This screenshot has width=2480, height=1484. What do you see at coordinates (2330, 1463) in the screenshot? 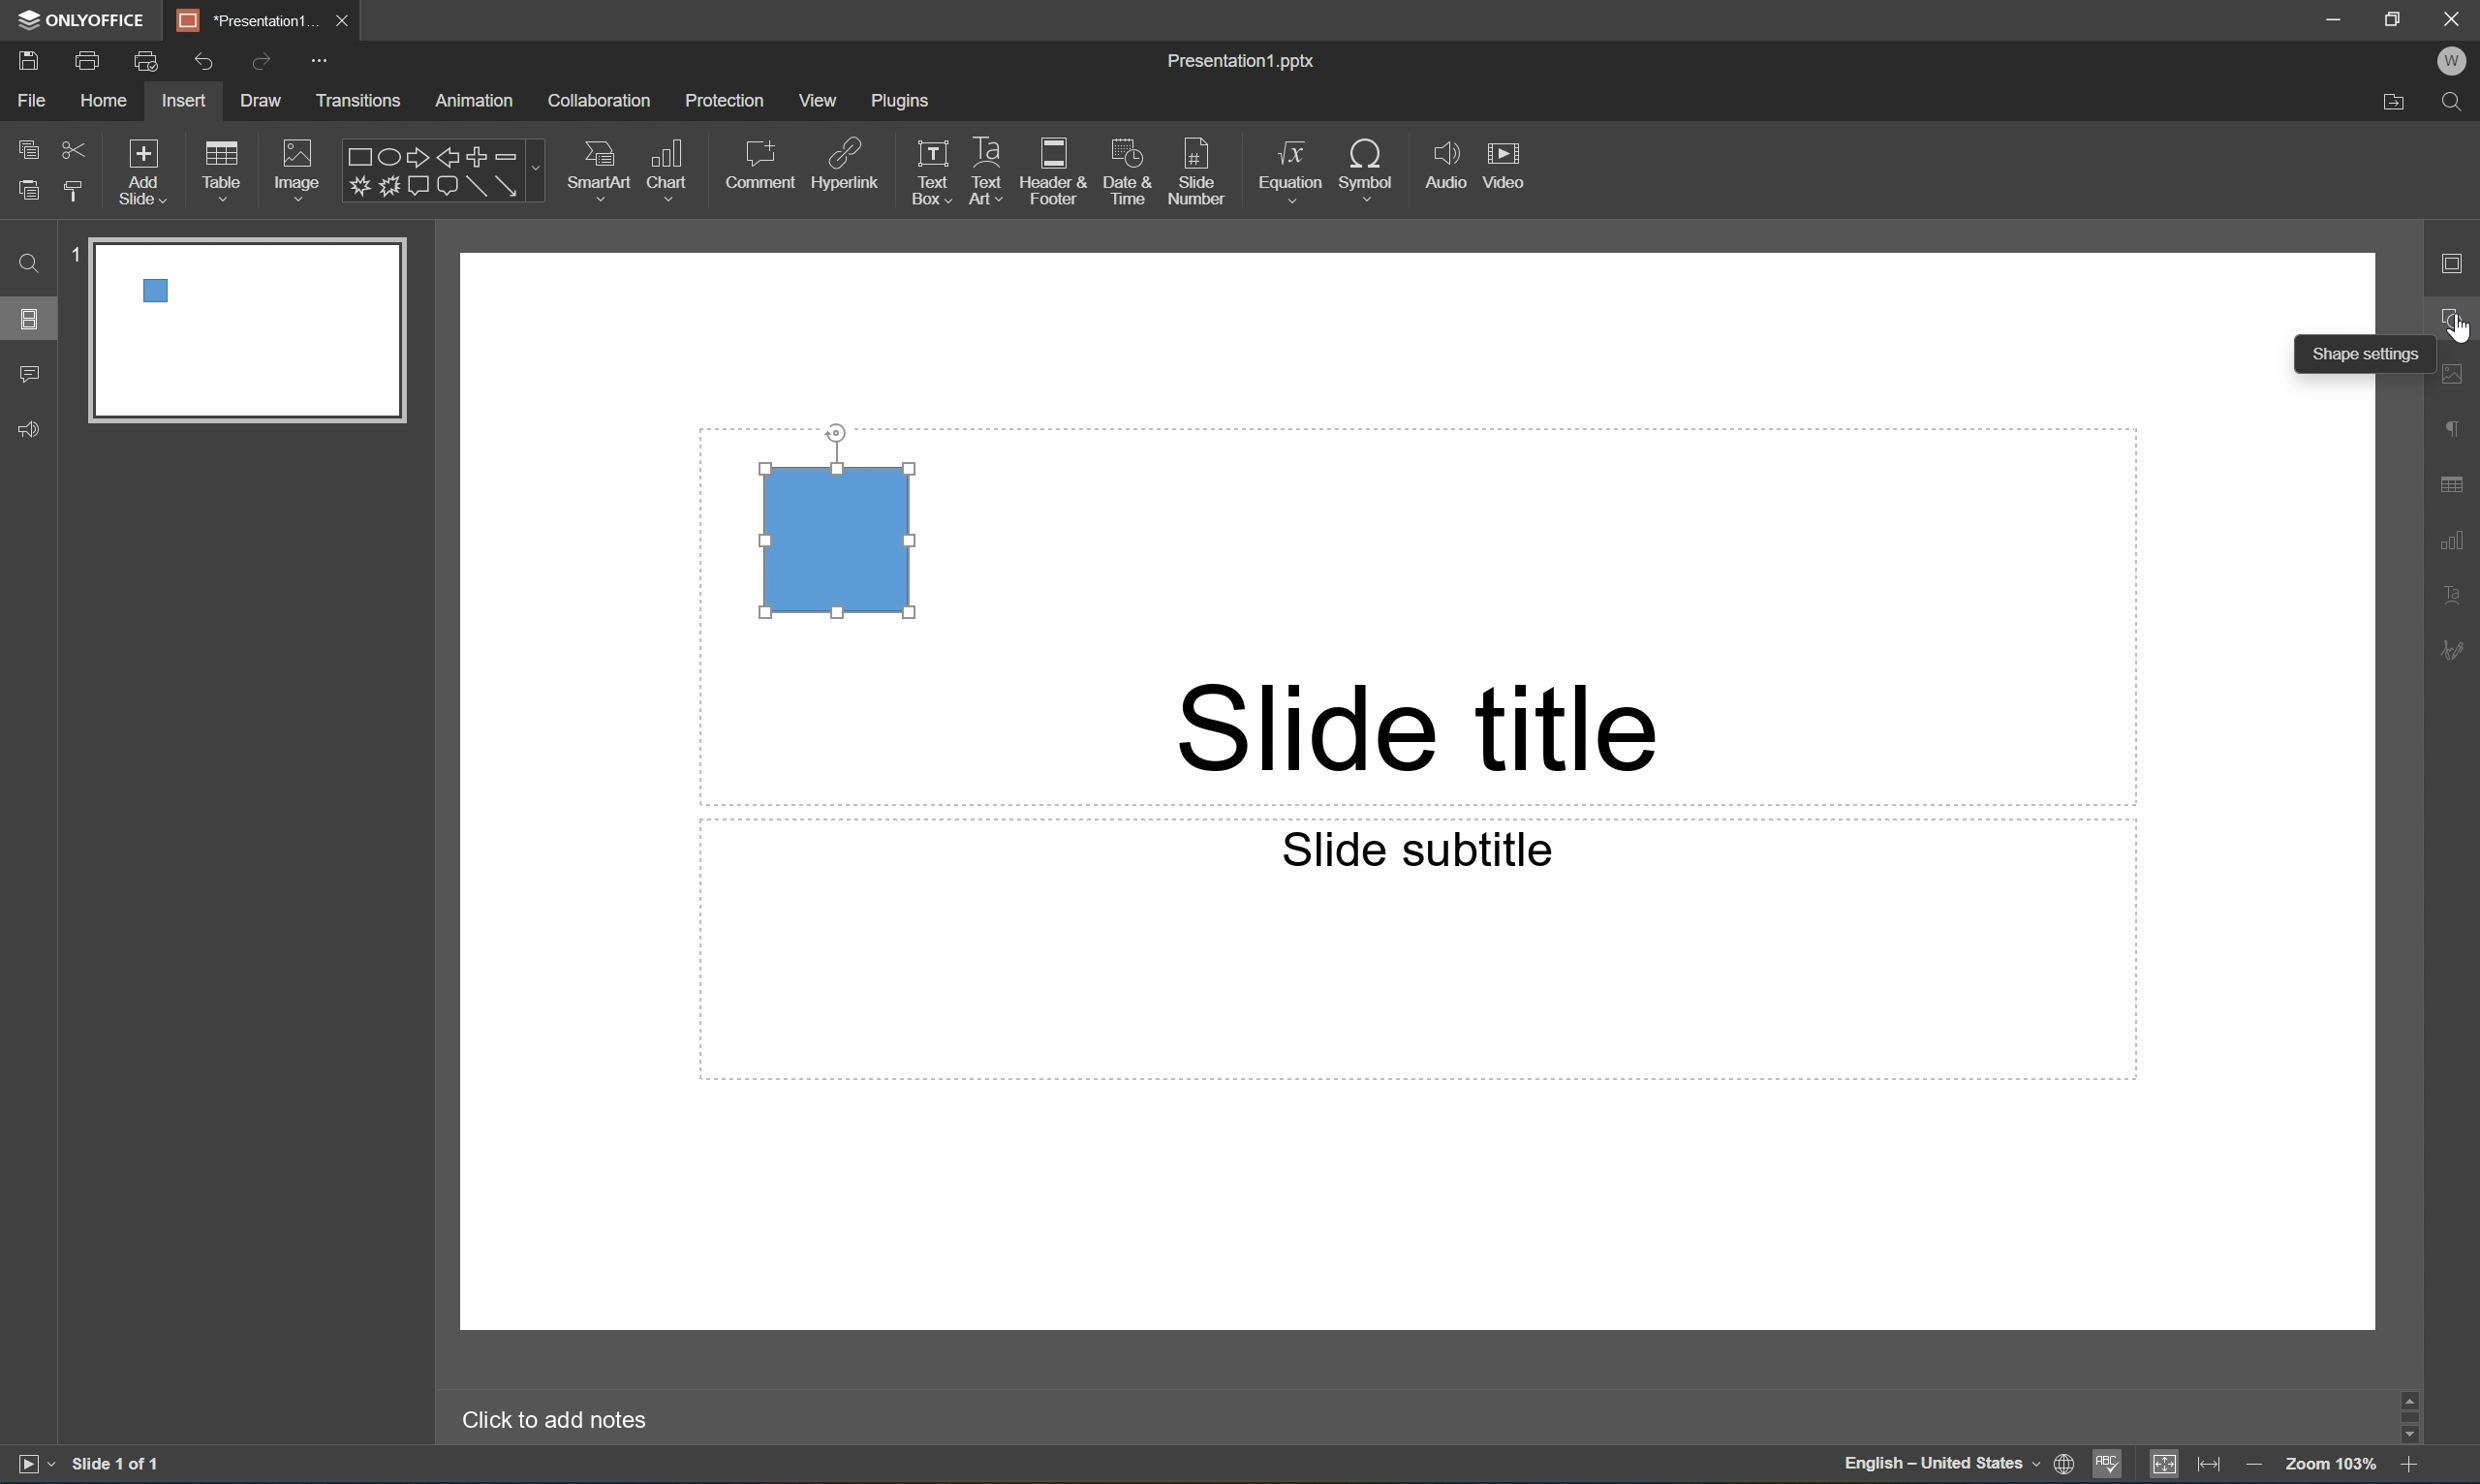
I see `Zoom 103%` at bounding box center [2330, 1463].